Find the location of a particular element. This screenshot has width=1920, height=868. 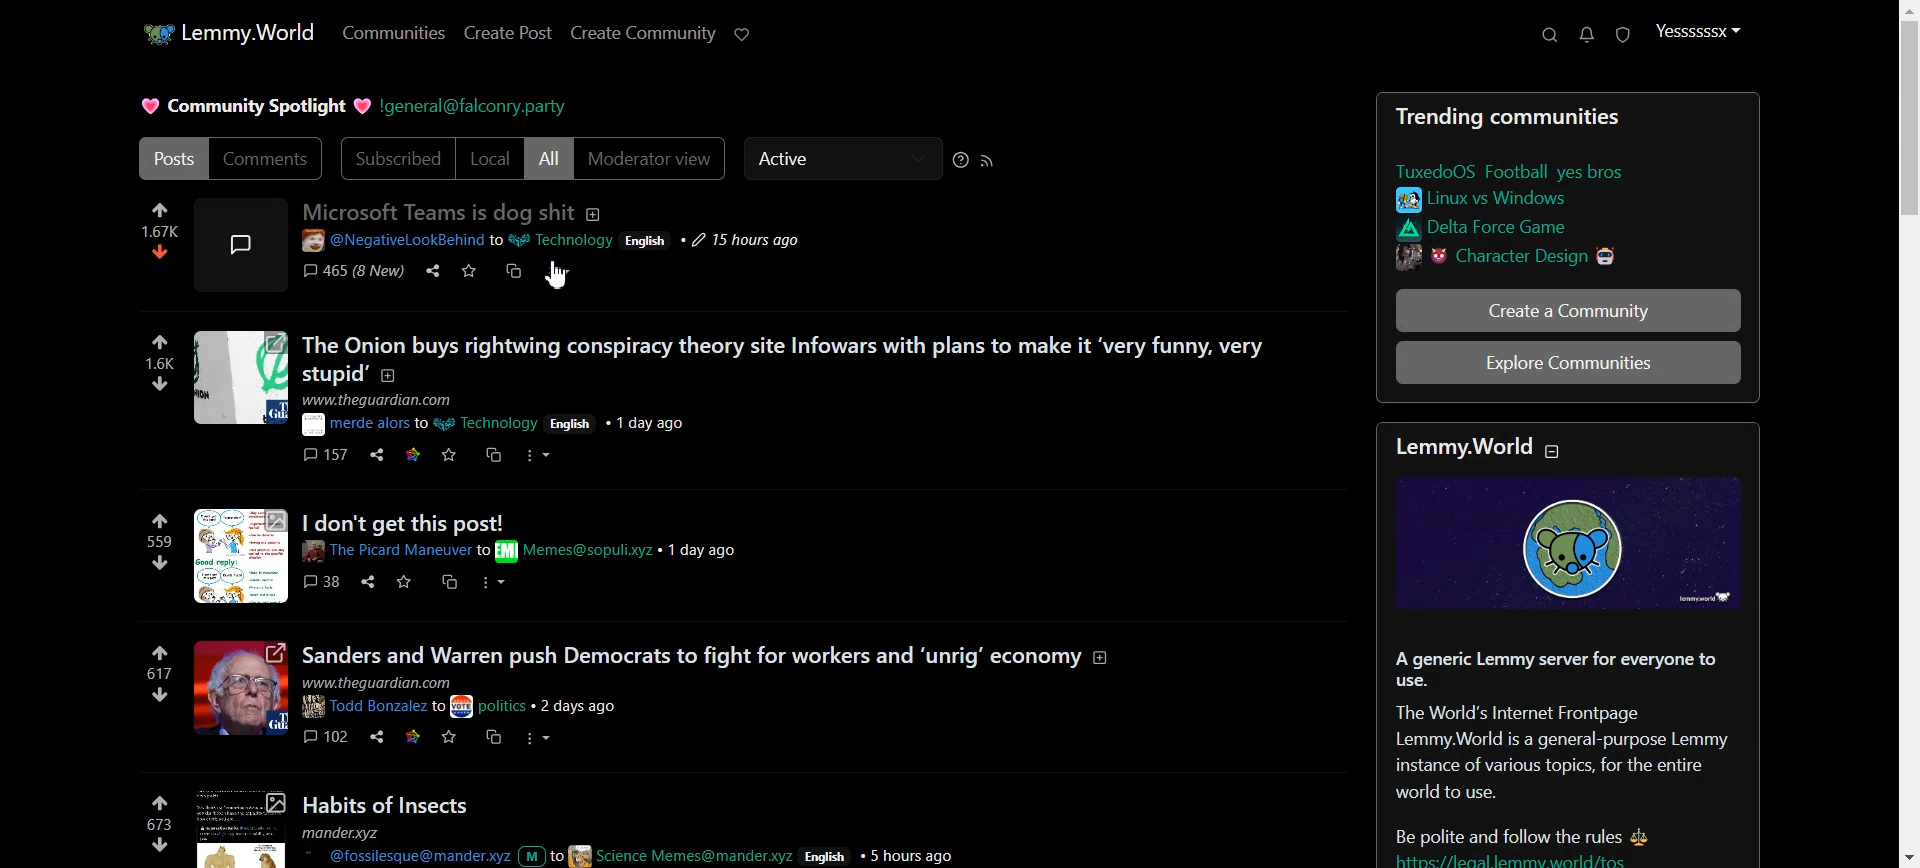

link is located at coordinates (1522, 229).